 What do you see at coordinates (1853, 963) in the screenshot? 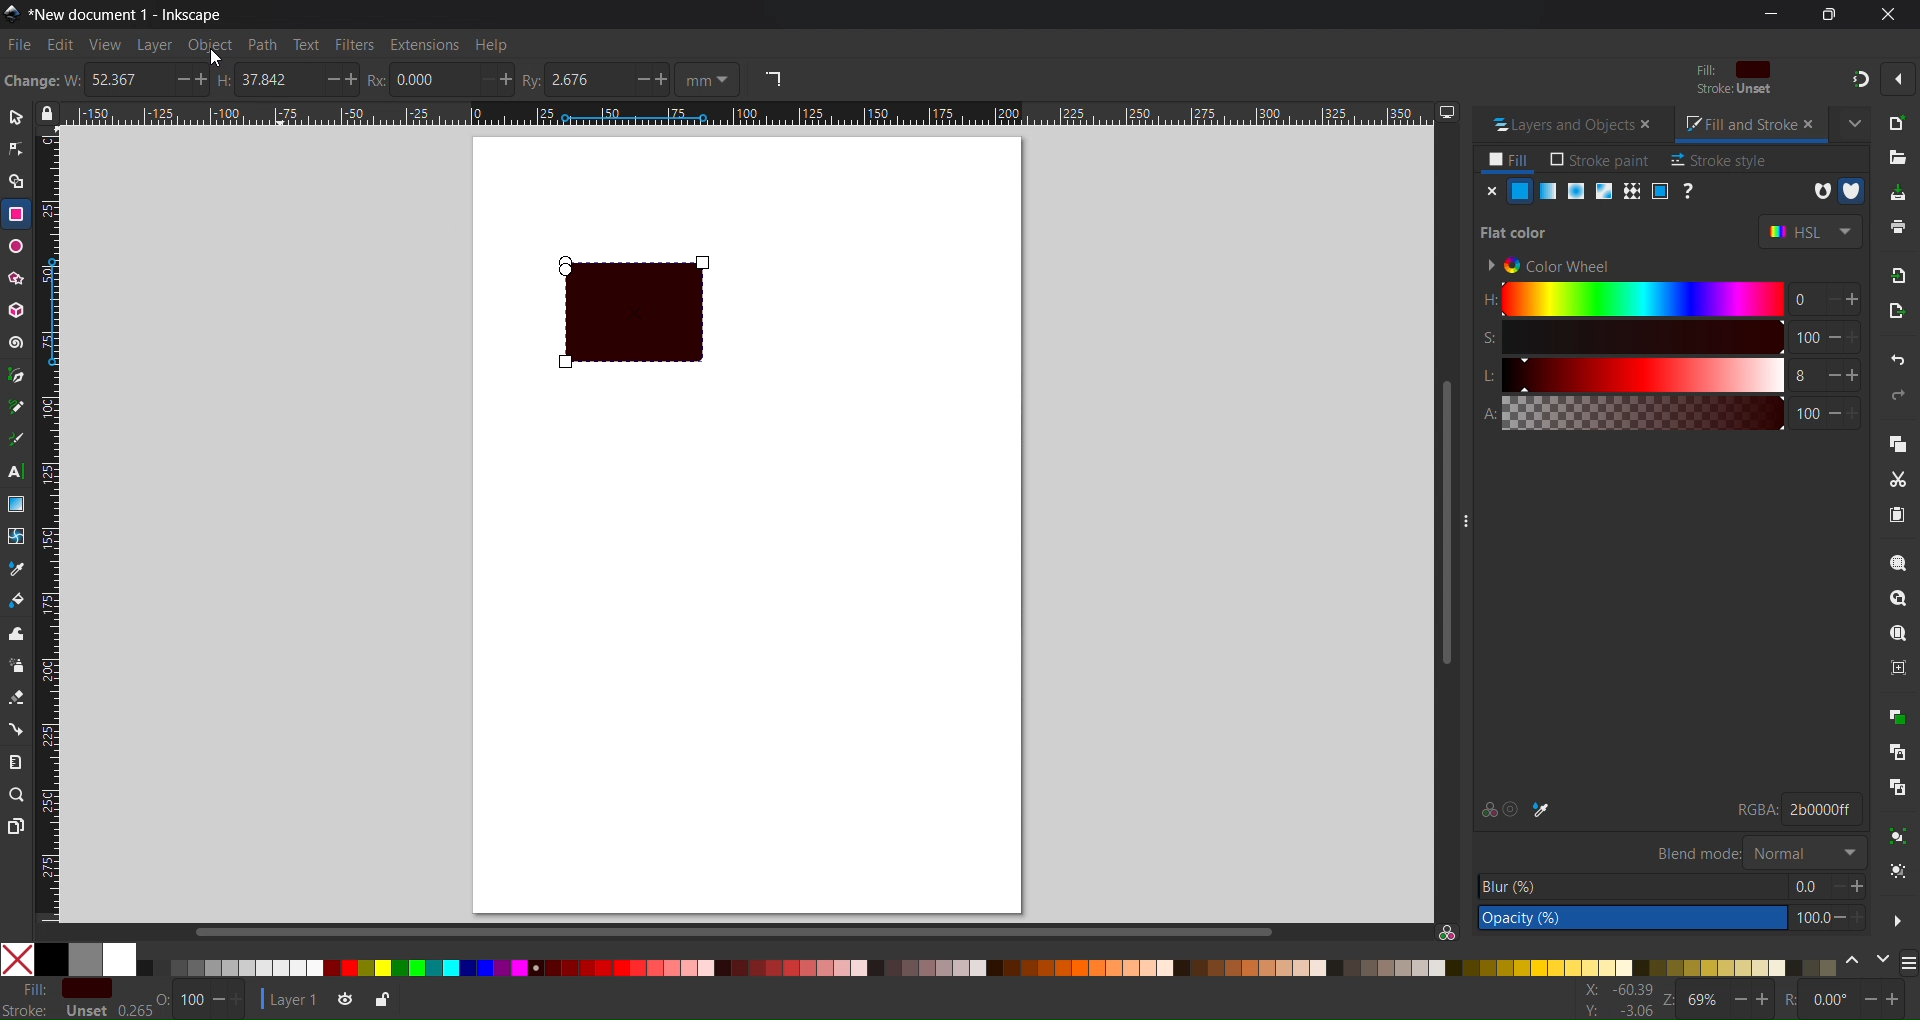
I see `Change color bar` at bounding box center [1853, 963].